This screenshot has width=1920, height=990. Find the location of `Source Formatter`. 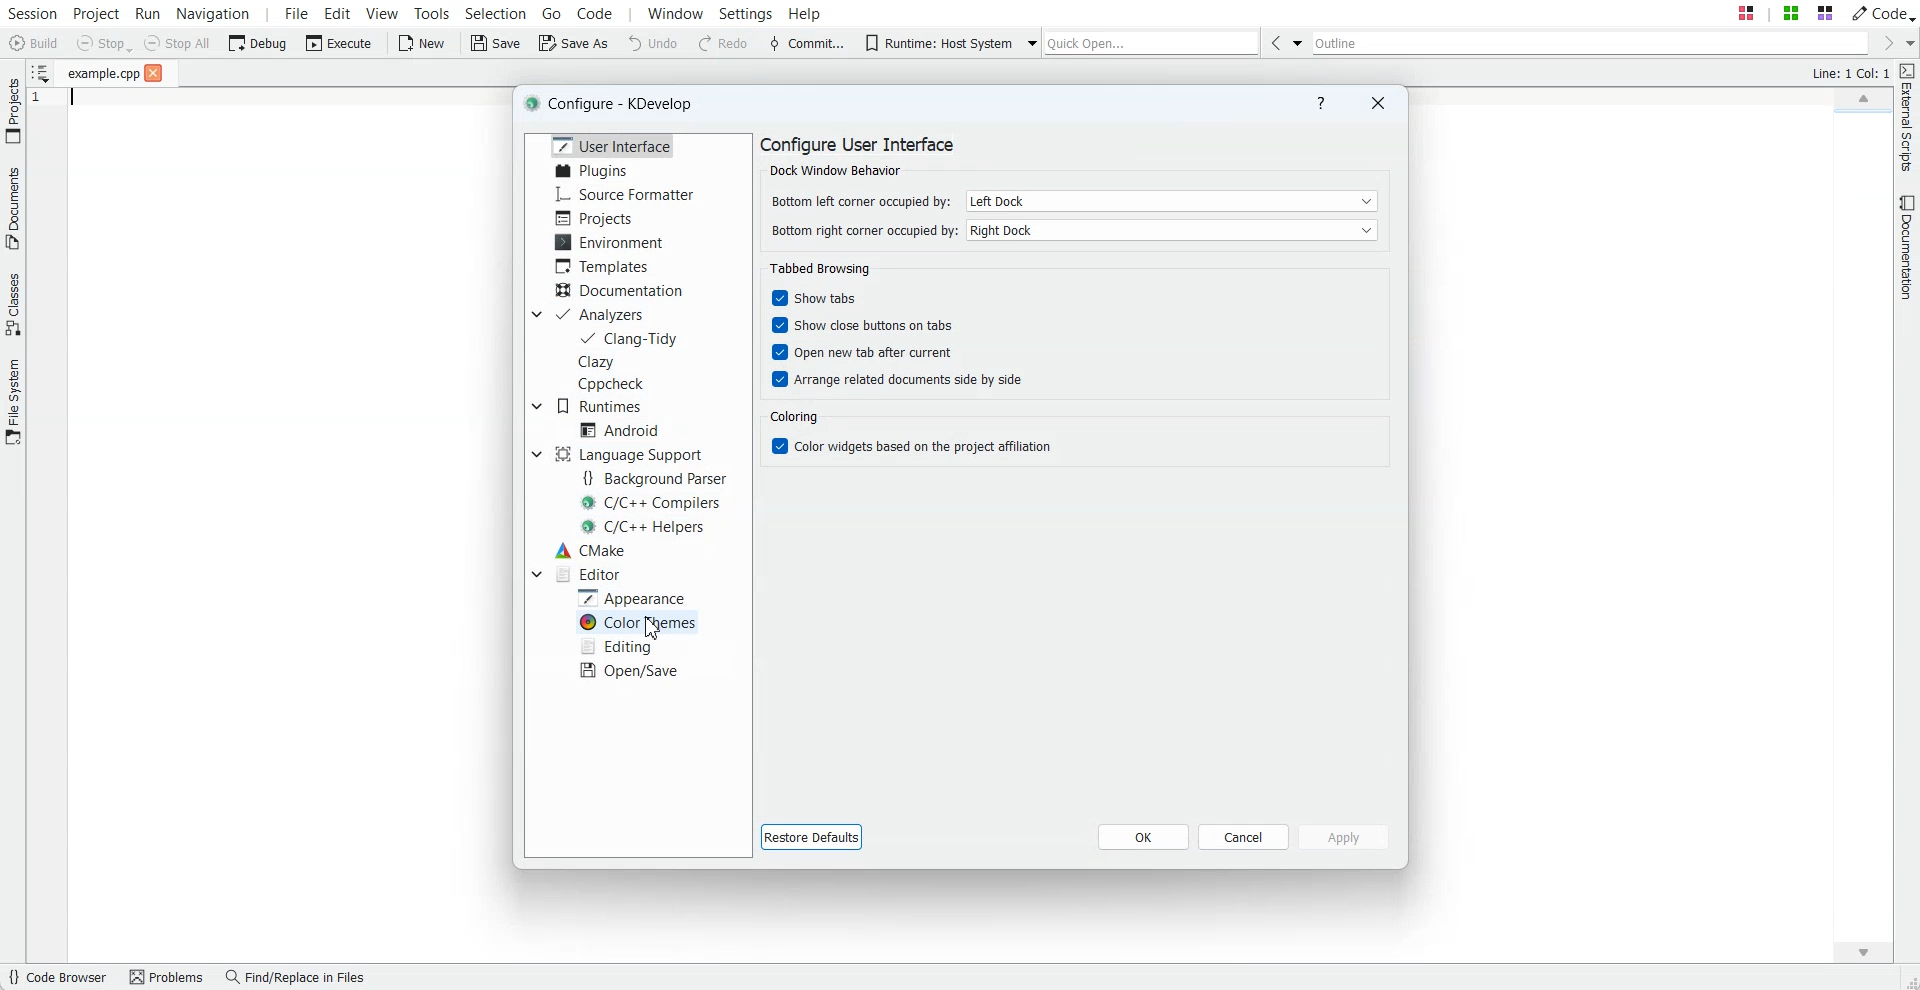

Source Formatter is located at coordinates (626, 195).